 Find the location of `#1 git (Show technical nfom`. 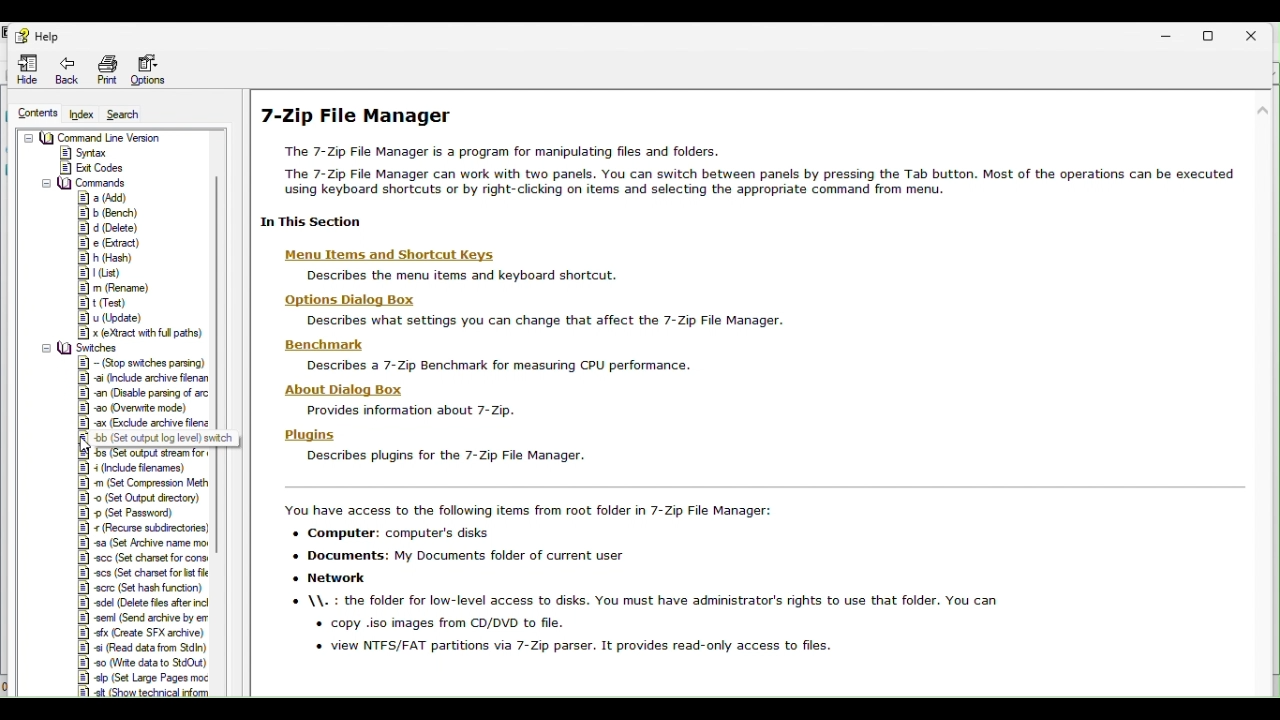

#1 git (Show technical nfom is located at coordinates (150, 692).